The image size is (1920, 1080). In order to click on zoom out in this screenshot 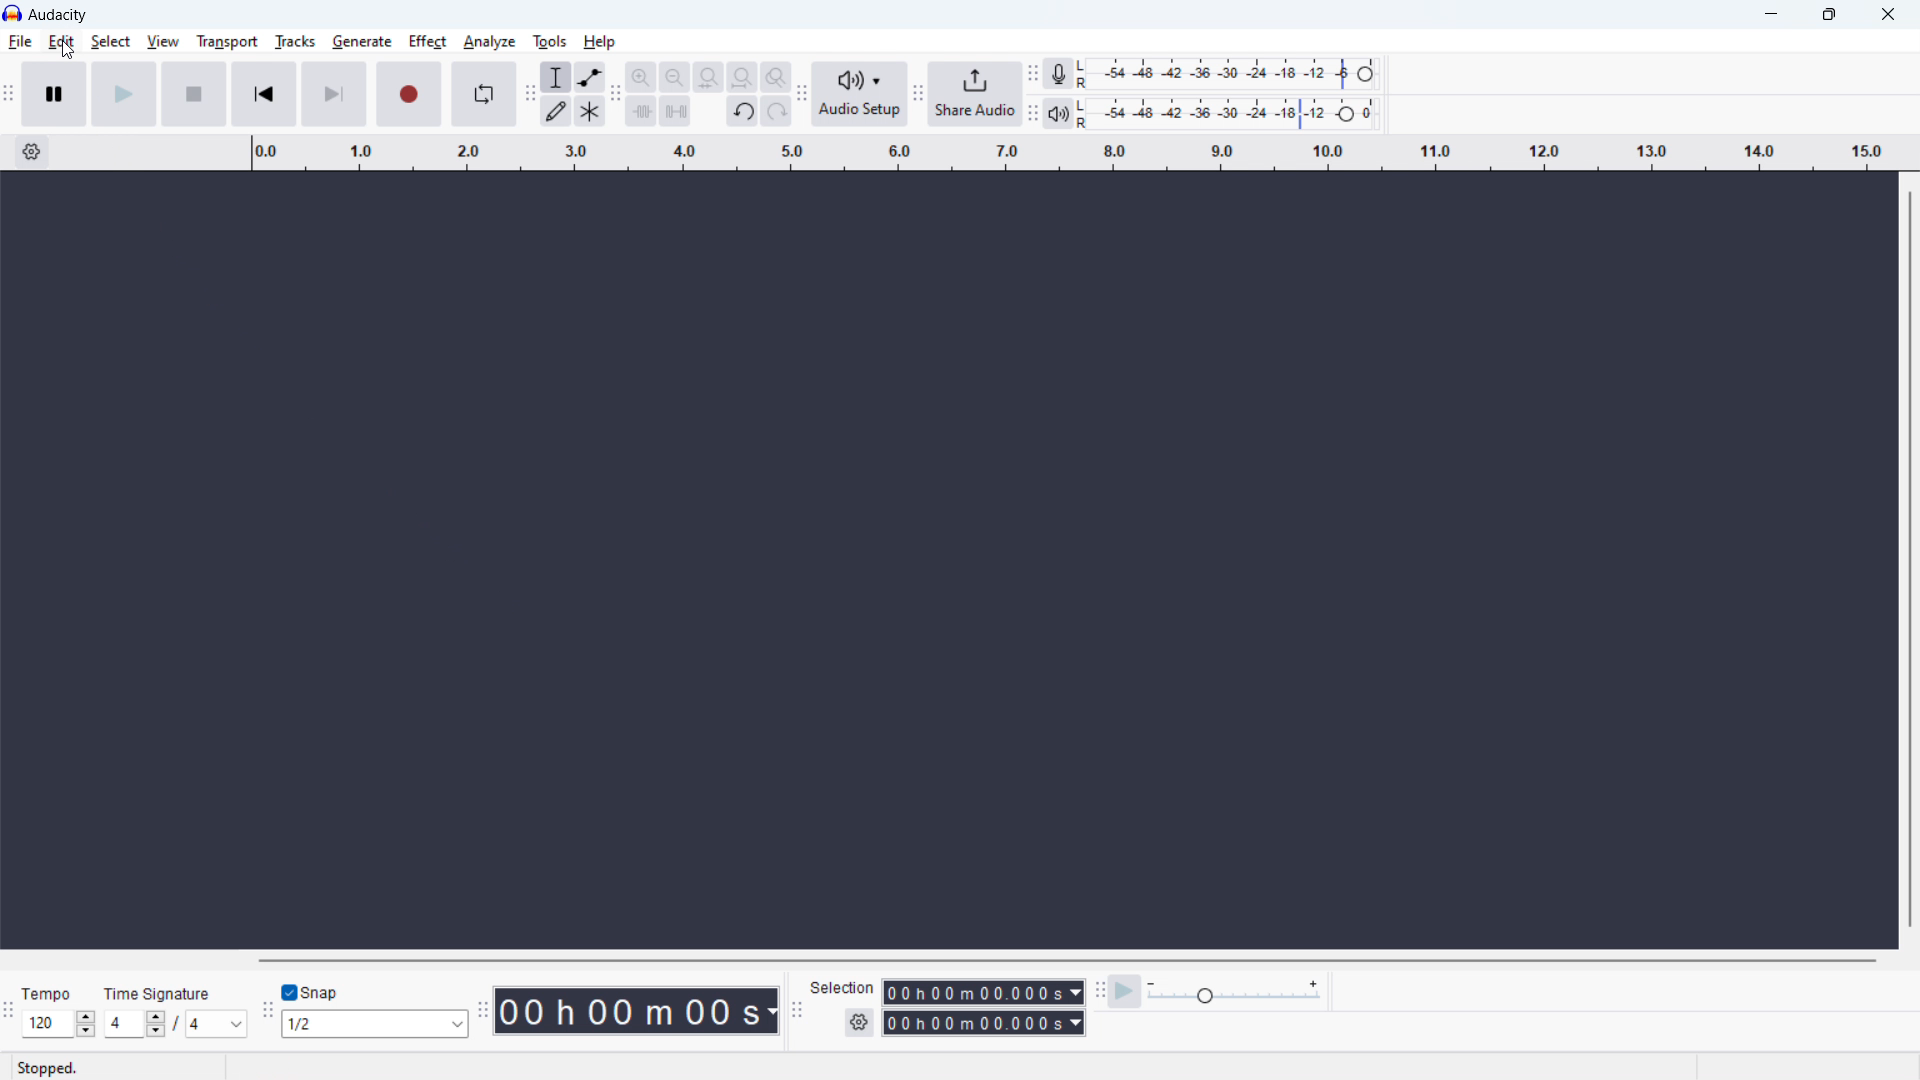, I will do `click(674, 76)`.